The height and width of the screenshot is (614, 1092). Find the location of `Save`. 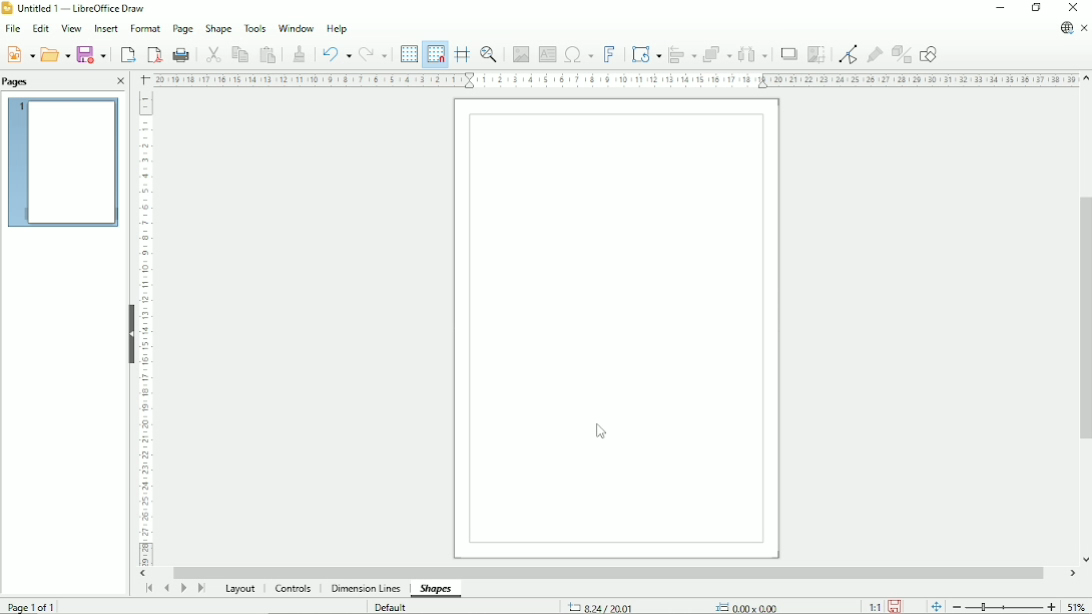

Save is located at coordinates (895, 606).